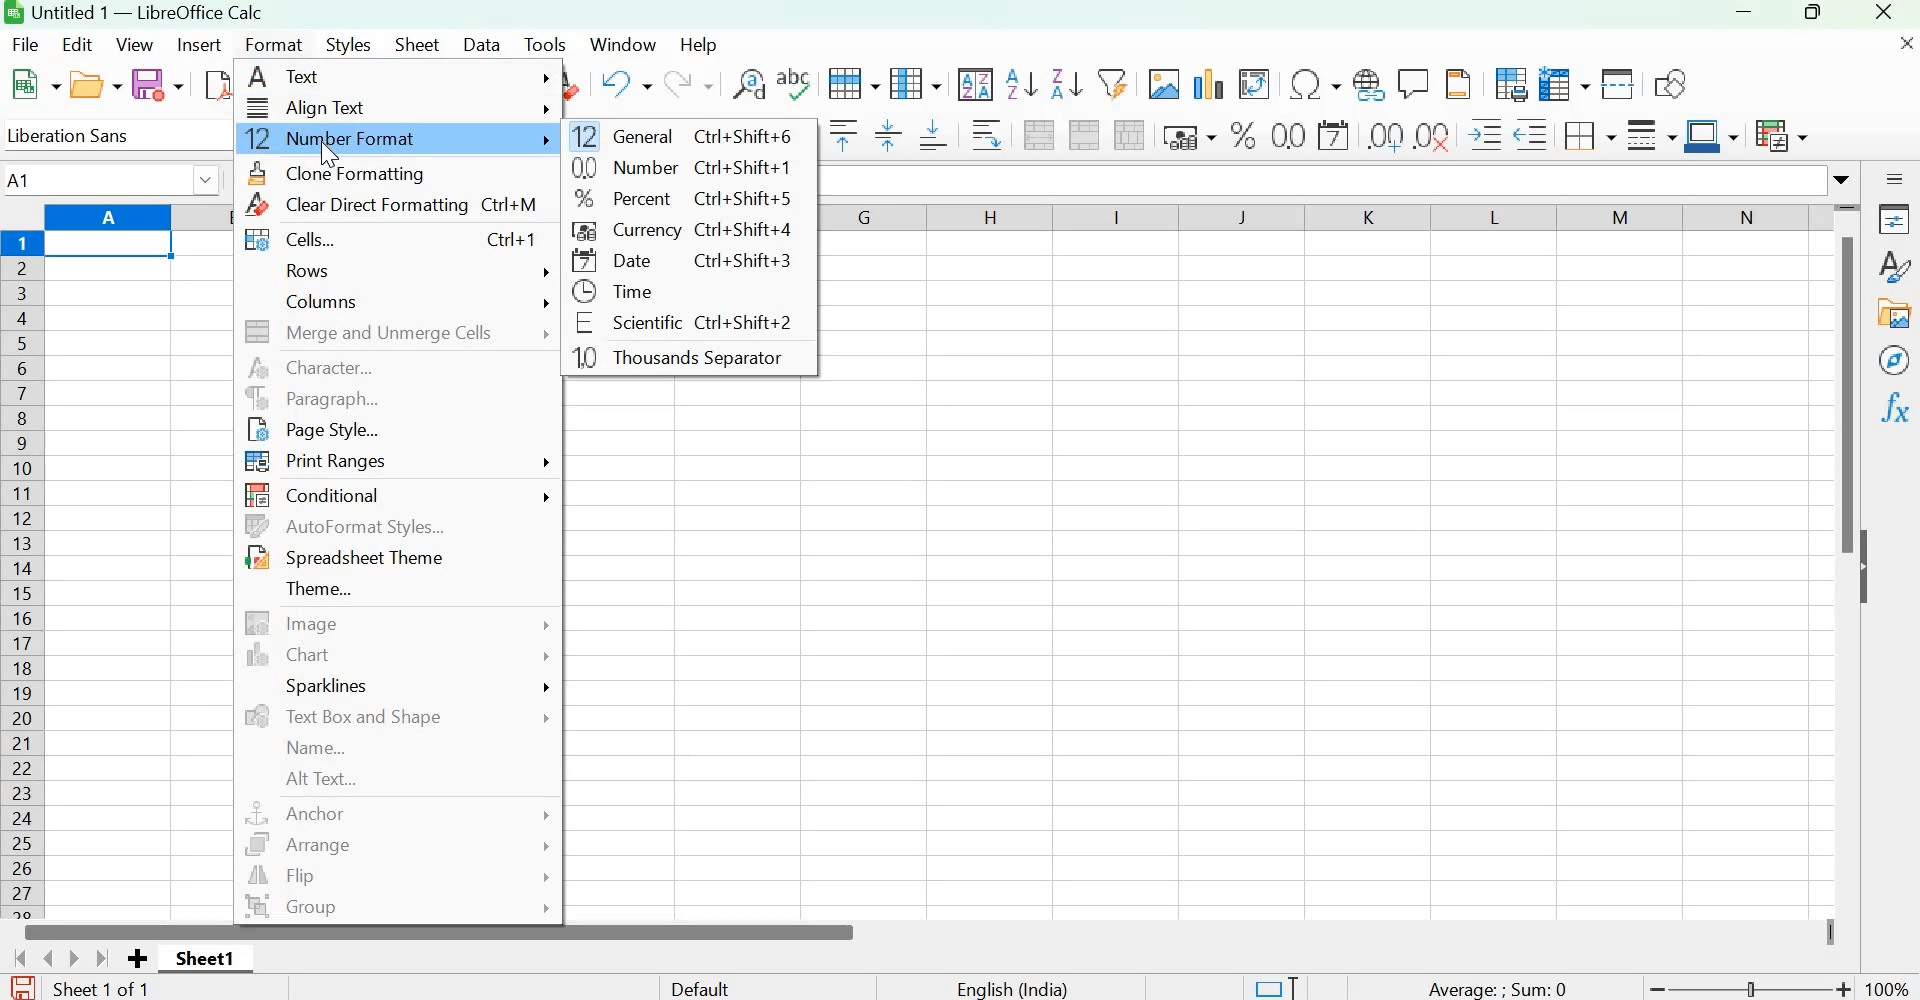 This screenshot has height=1000, width=1920. Describe the element at coordinates (443, 933) in the screenshot. I see `Scrollbar` at that location.